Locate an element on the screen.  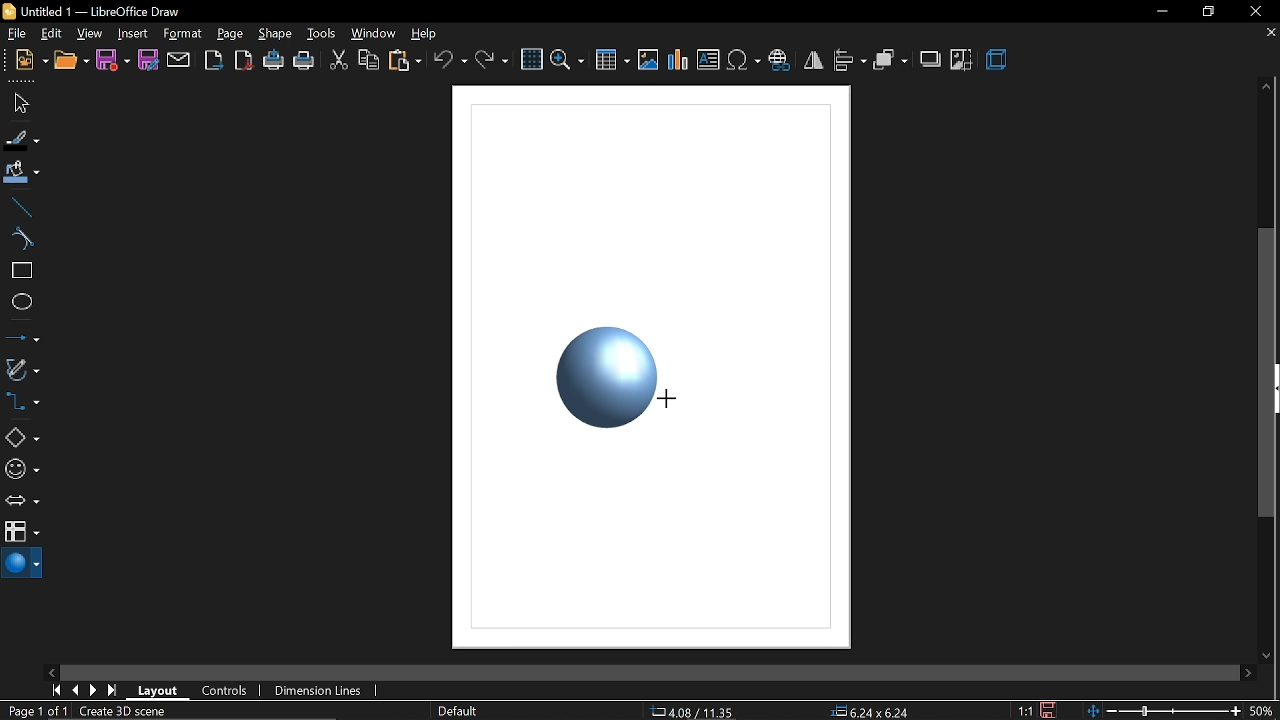
grid is located at coordinates (531, 58).